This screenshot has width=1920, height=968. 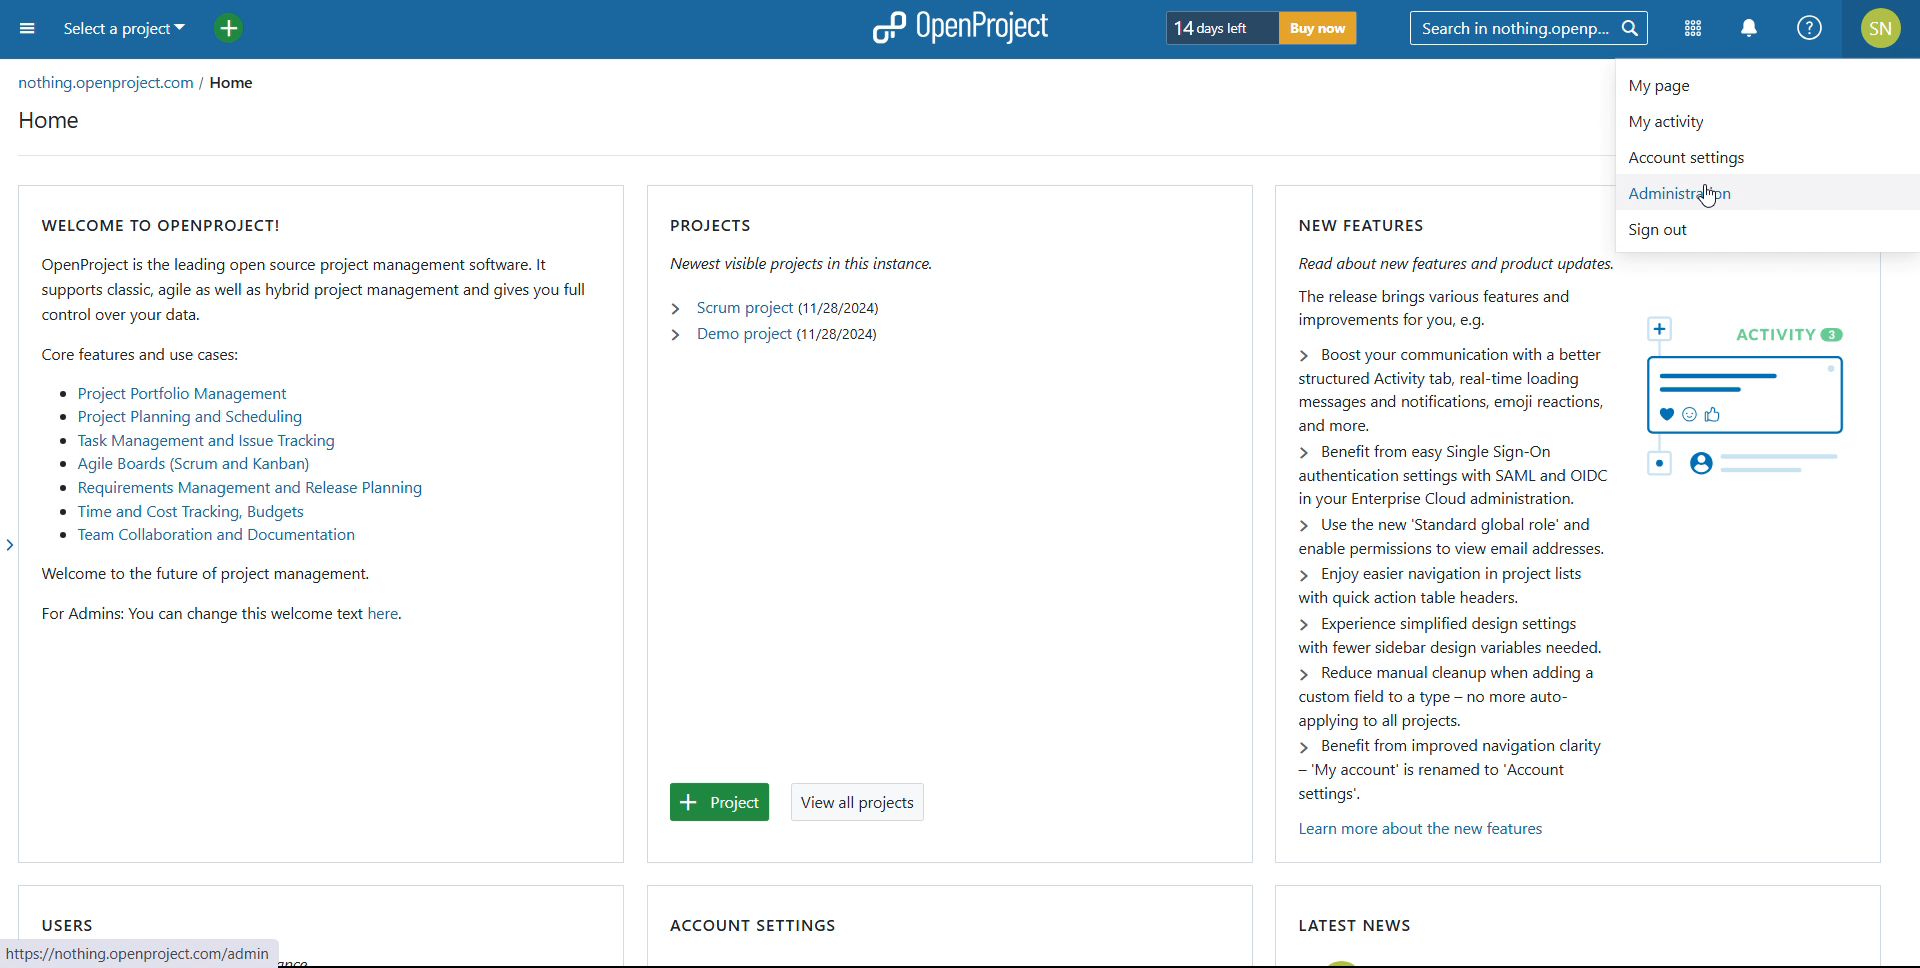 What do you see at coordinates (1751, 28) in the screenshot?
I see `notifications` at bounding box center [1751, 28].